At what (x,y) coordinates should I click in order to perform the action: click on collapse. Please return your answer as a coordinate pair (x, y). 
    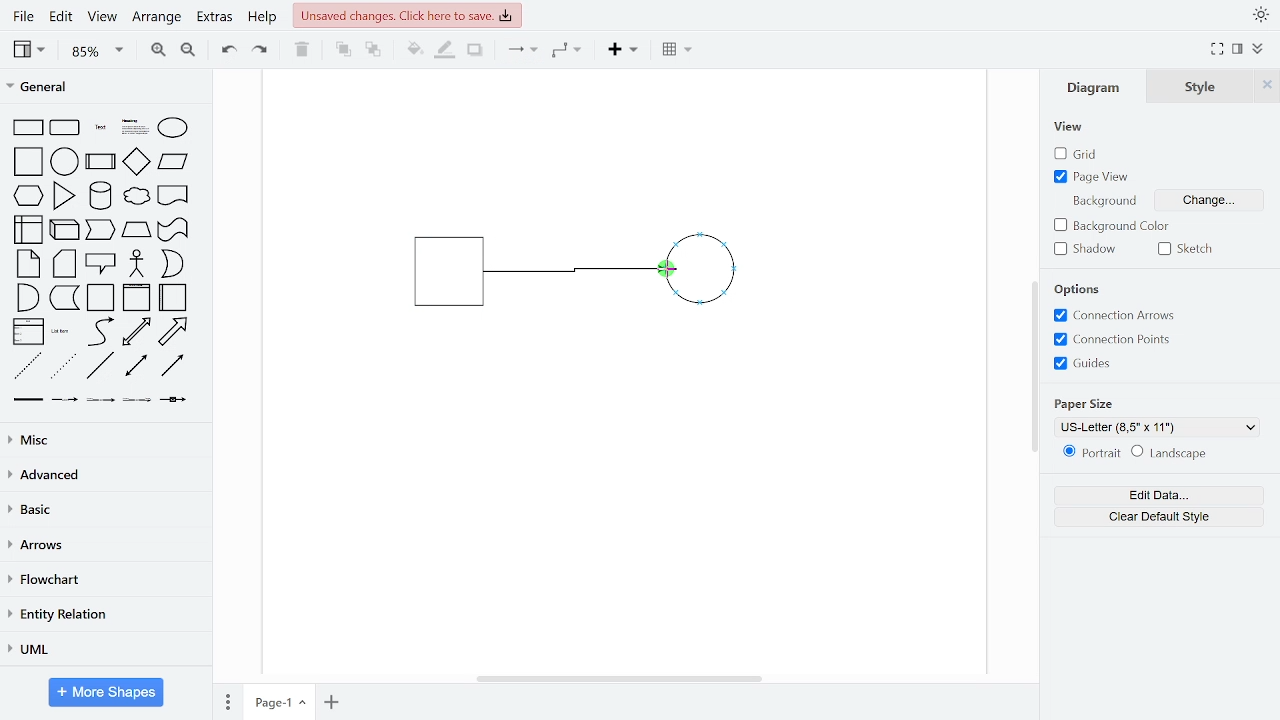
    Looking at the image, I should click on (1260, 50).